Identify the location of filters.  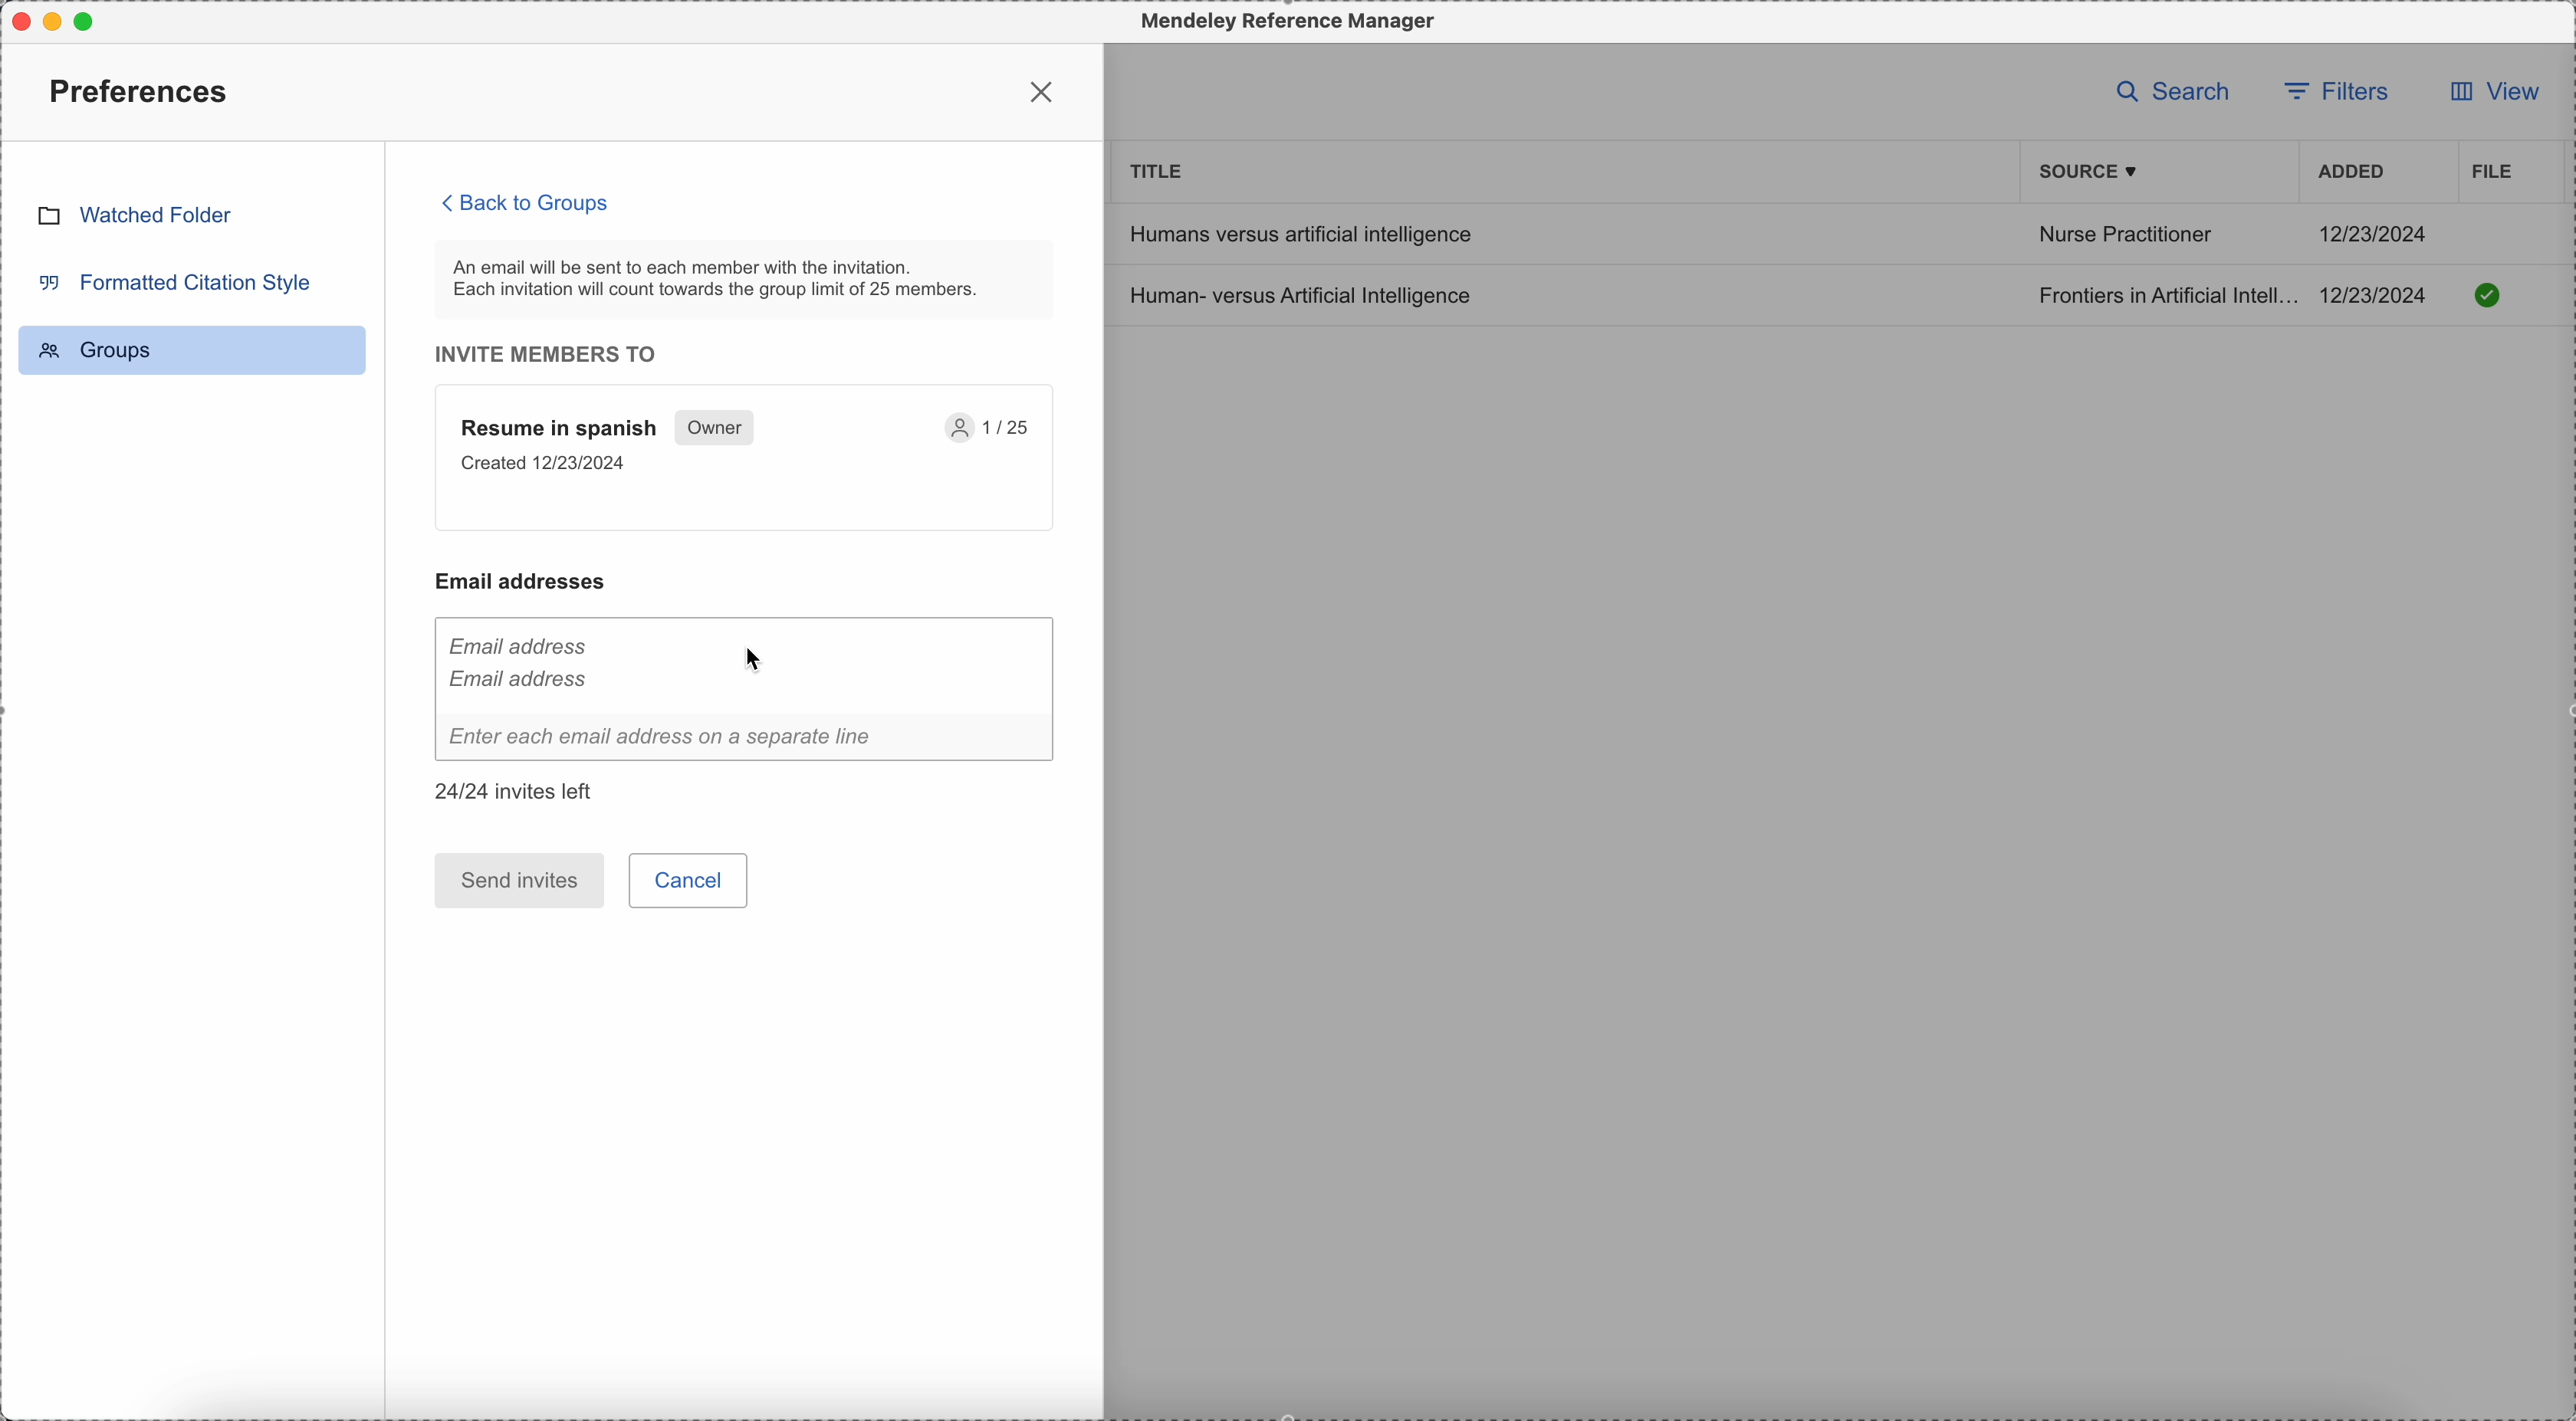
(2341, 89).